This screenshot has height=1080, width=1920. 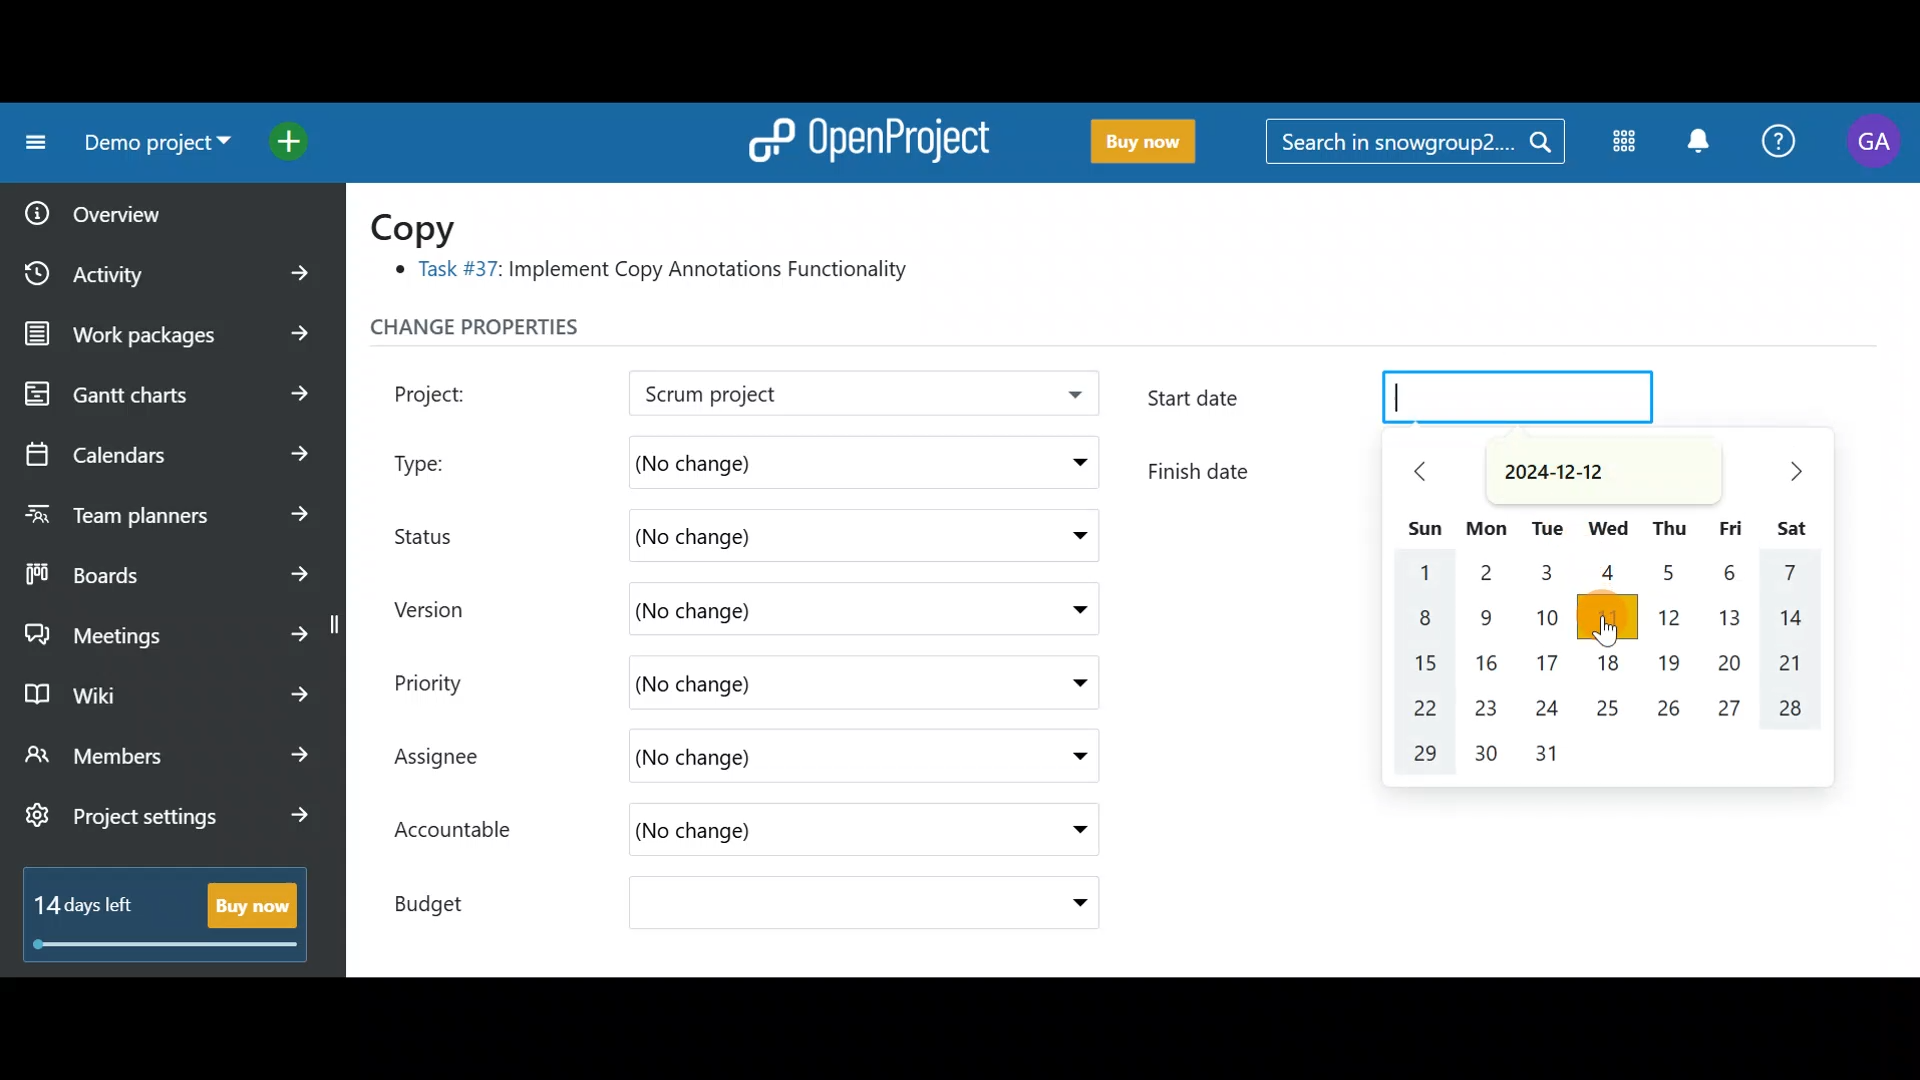 What do you see at coordinates (168, 758) in the screenshot?
I see `Members` at bounding box center [168, 758].